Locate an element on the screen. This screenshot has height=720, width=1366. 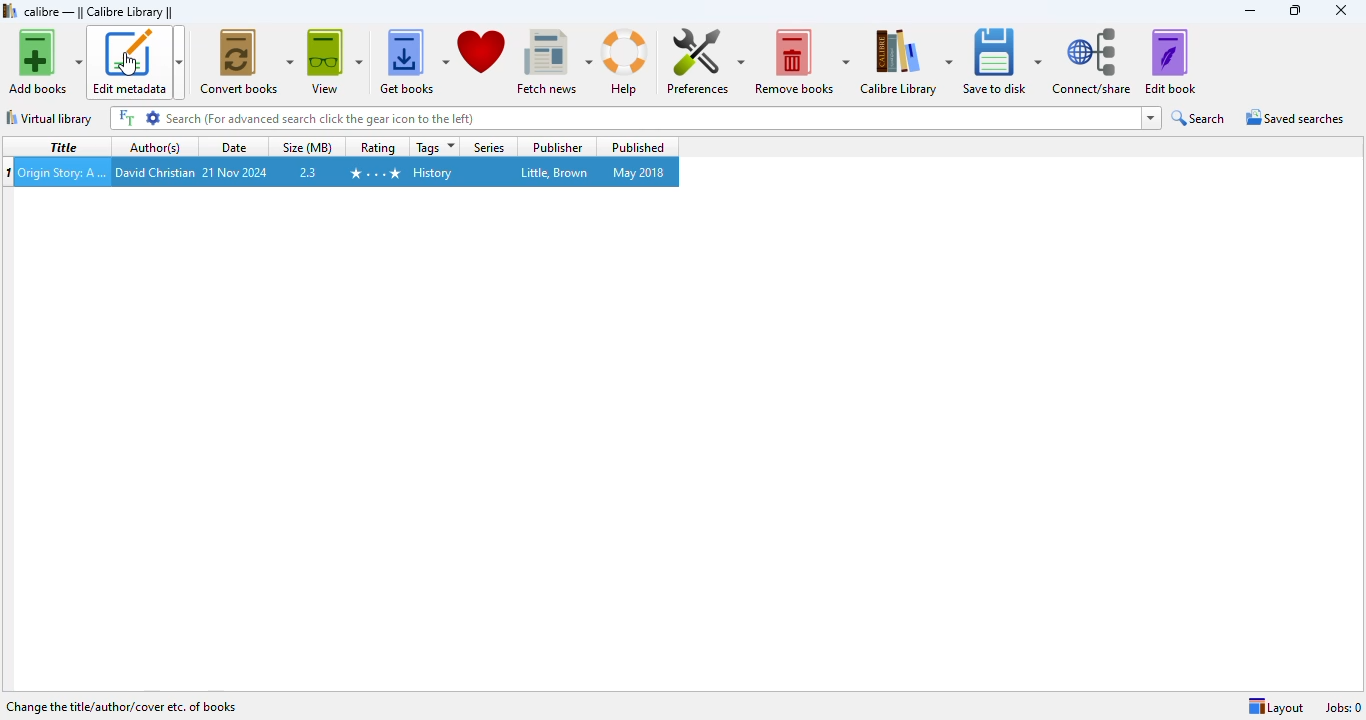
get books is located at coordinates (412, 62).